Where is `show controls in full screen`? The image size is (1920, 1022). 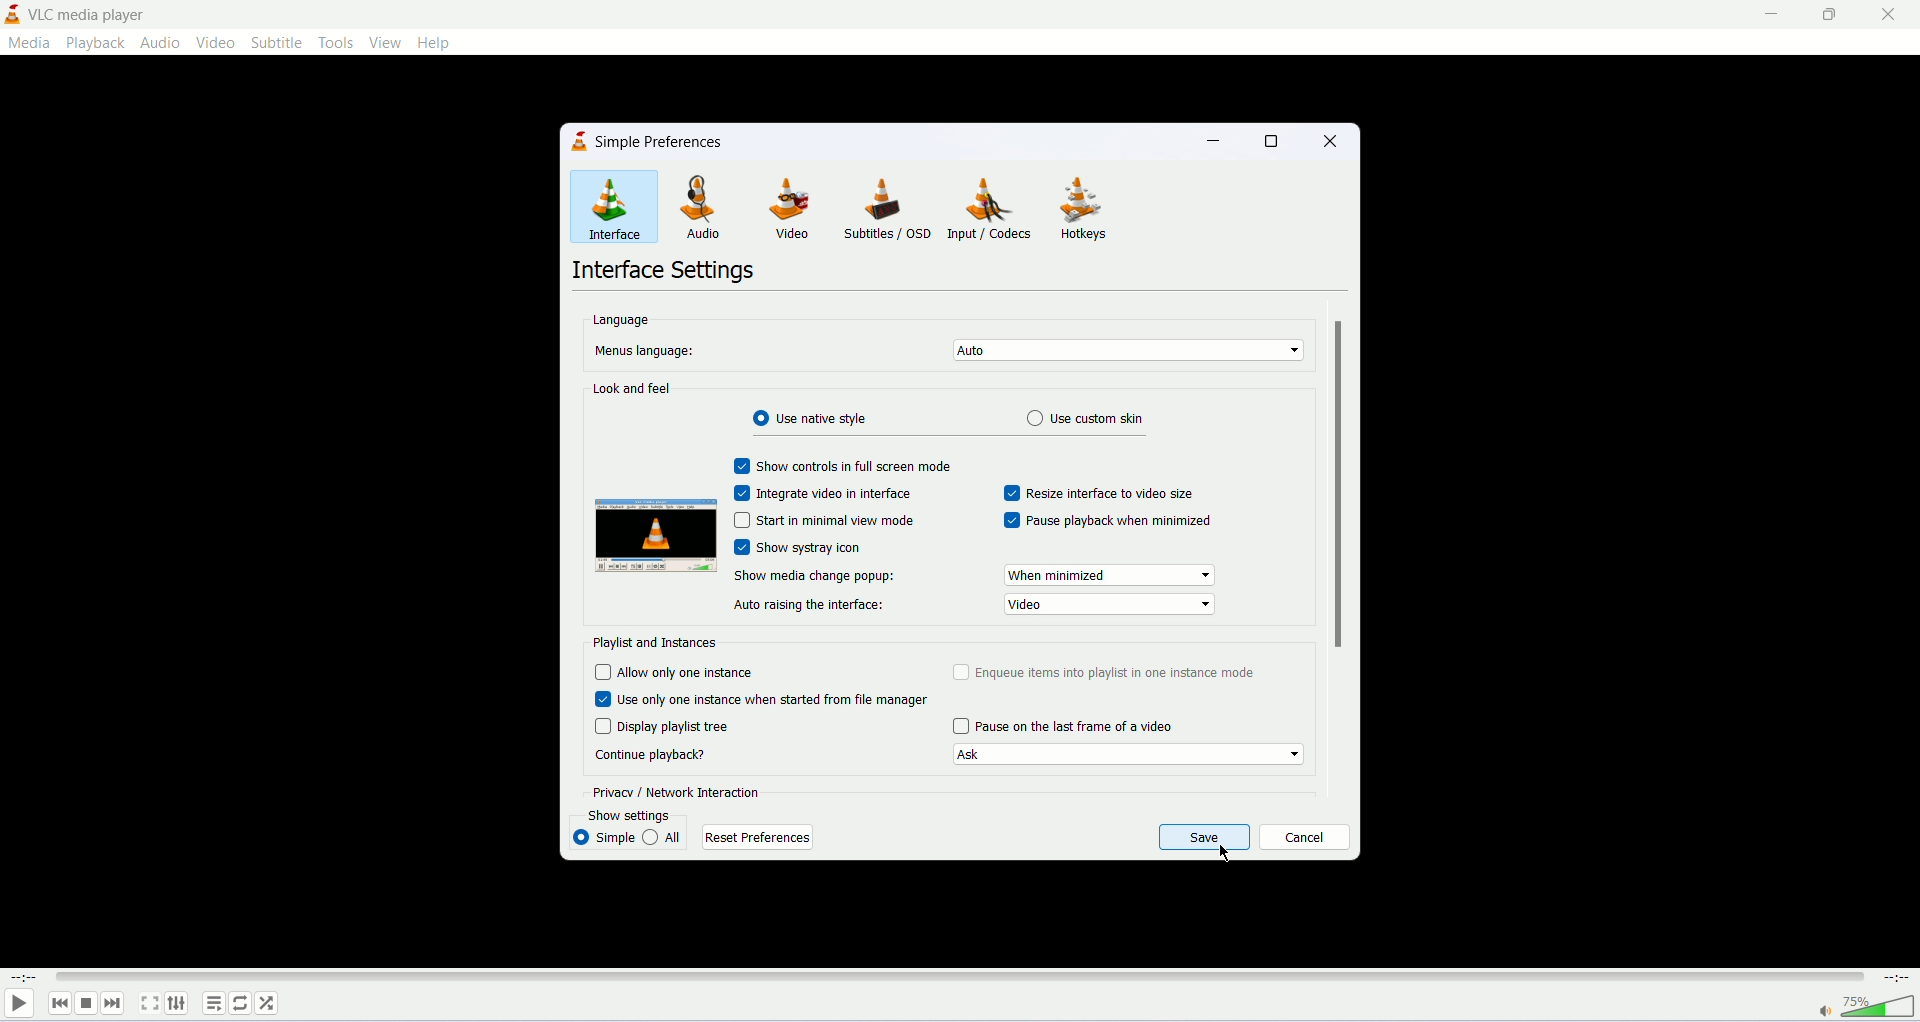
show controls in full screen is located at coordinates (852, 466).